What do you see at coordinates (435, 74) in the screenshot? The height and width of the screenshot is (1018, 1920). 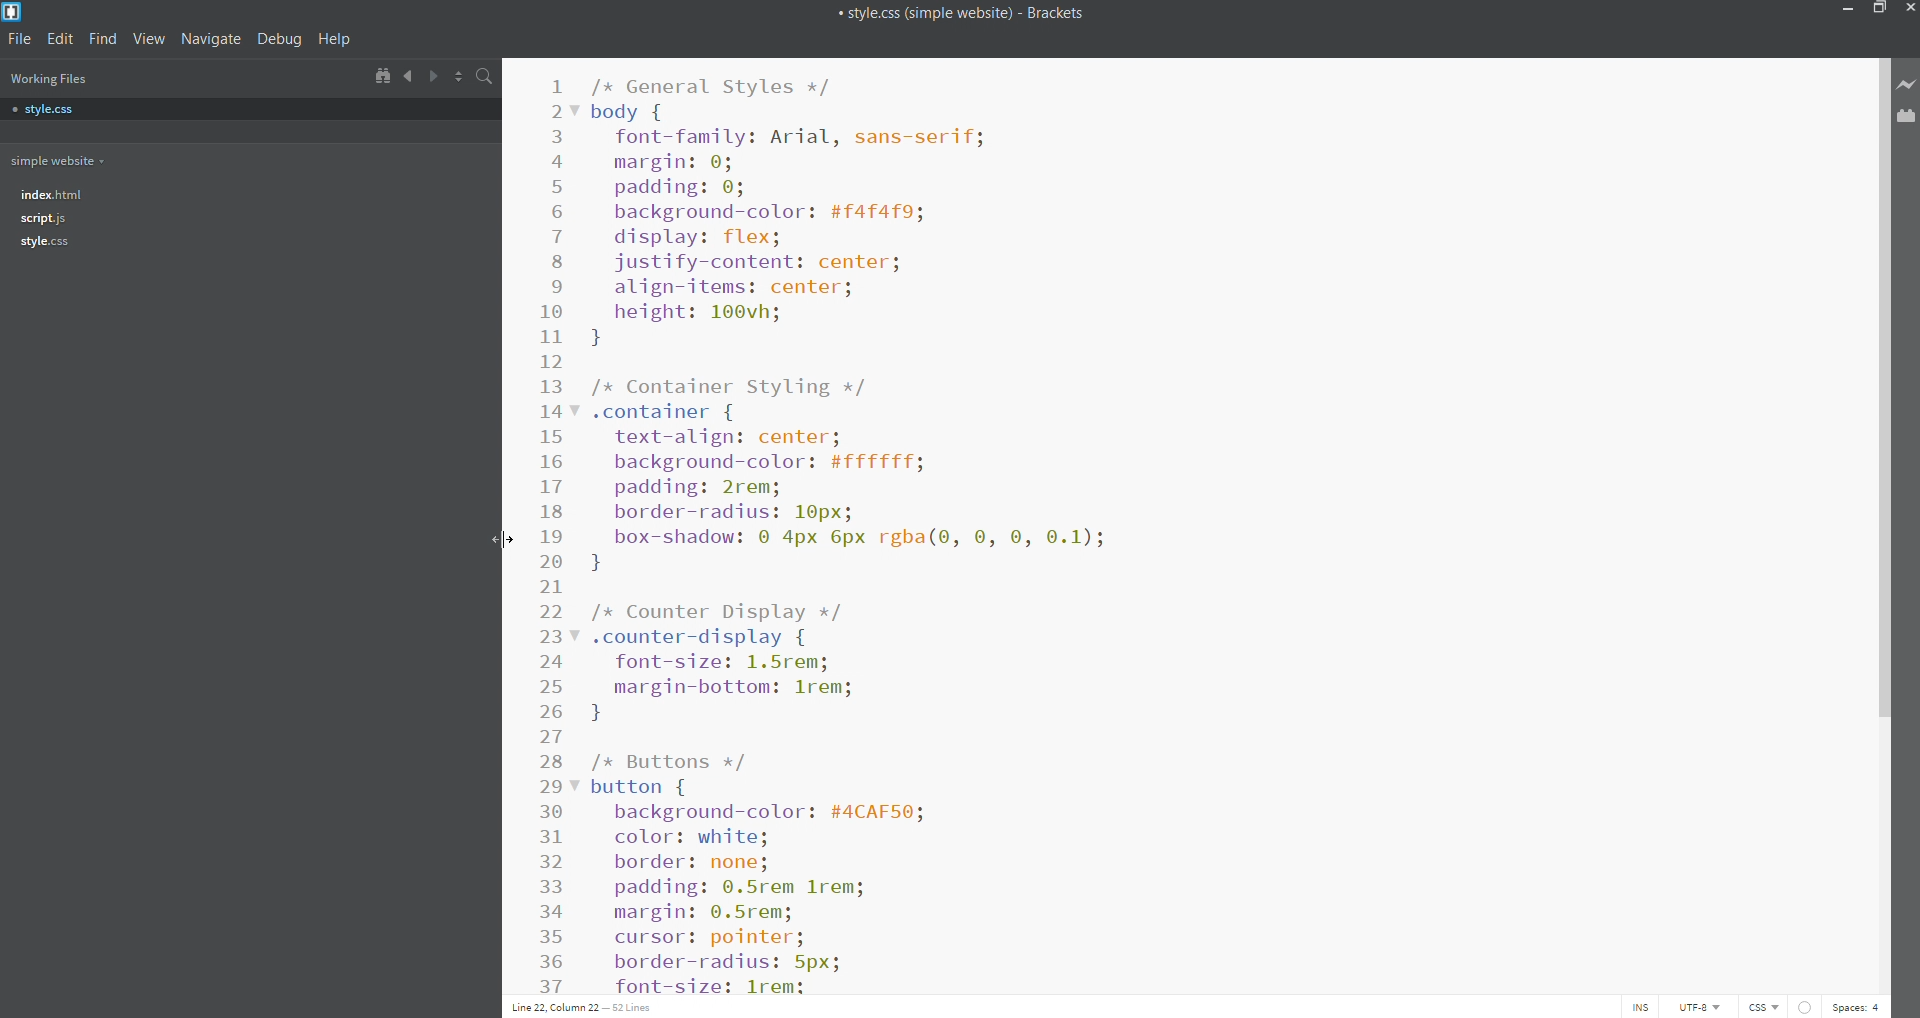 I see `navigate forward` at bounding box center [435, 74].